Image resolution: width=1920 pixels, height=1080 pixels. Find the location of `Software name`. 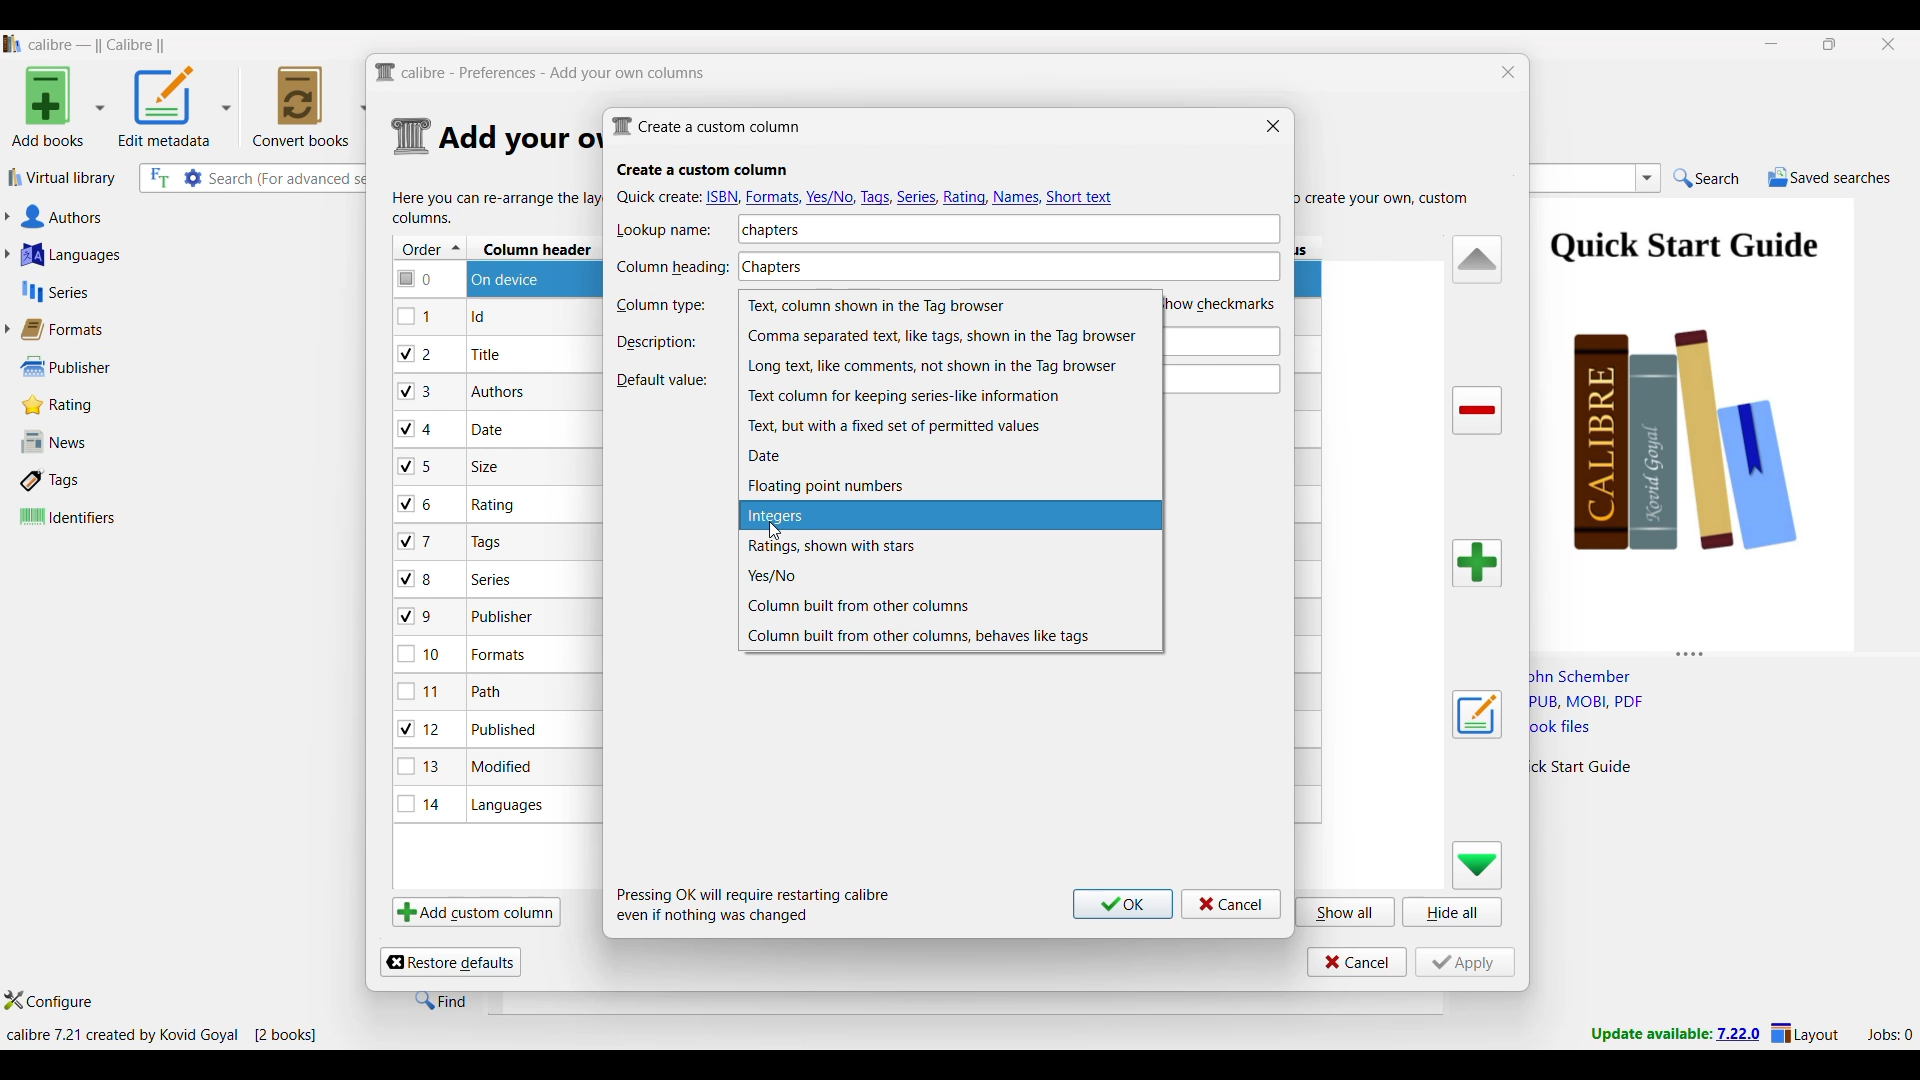

Software name is located at coordinates (98, 45).